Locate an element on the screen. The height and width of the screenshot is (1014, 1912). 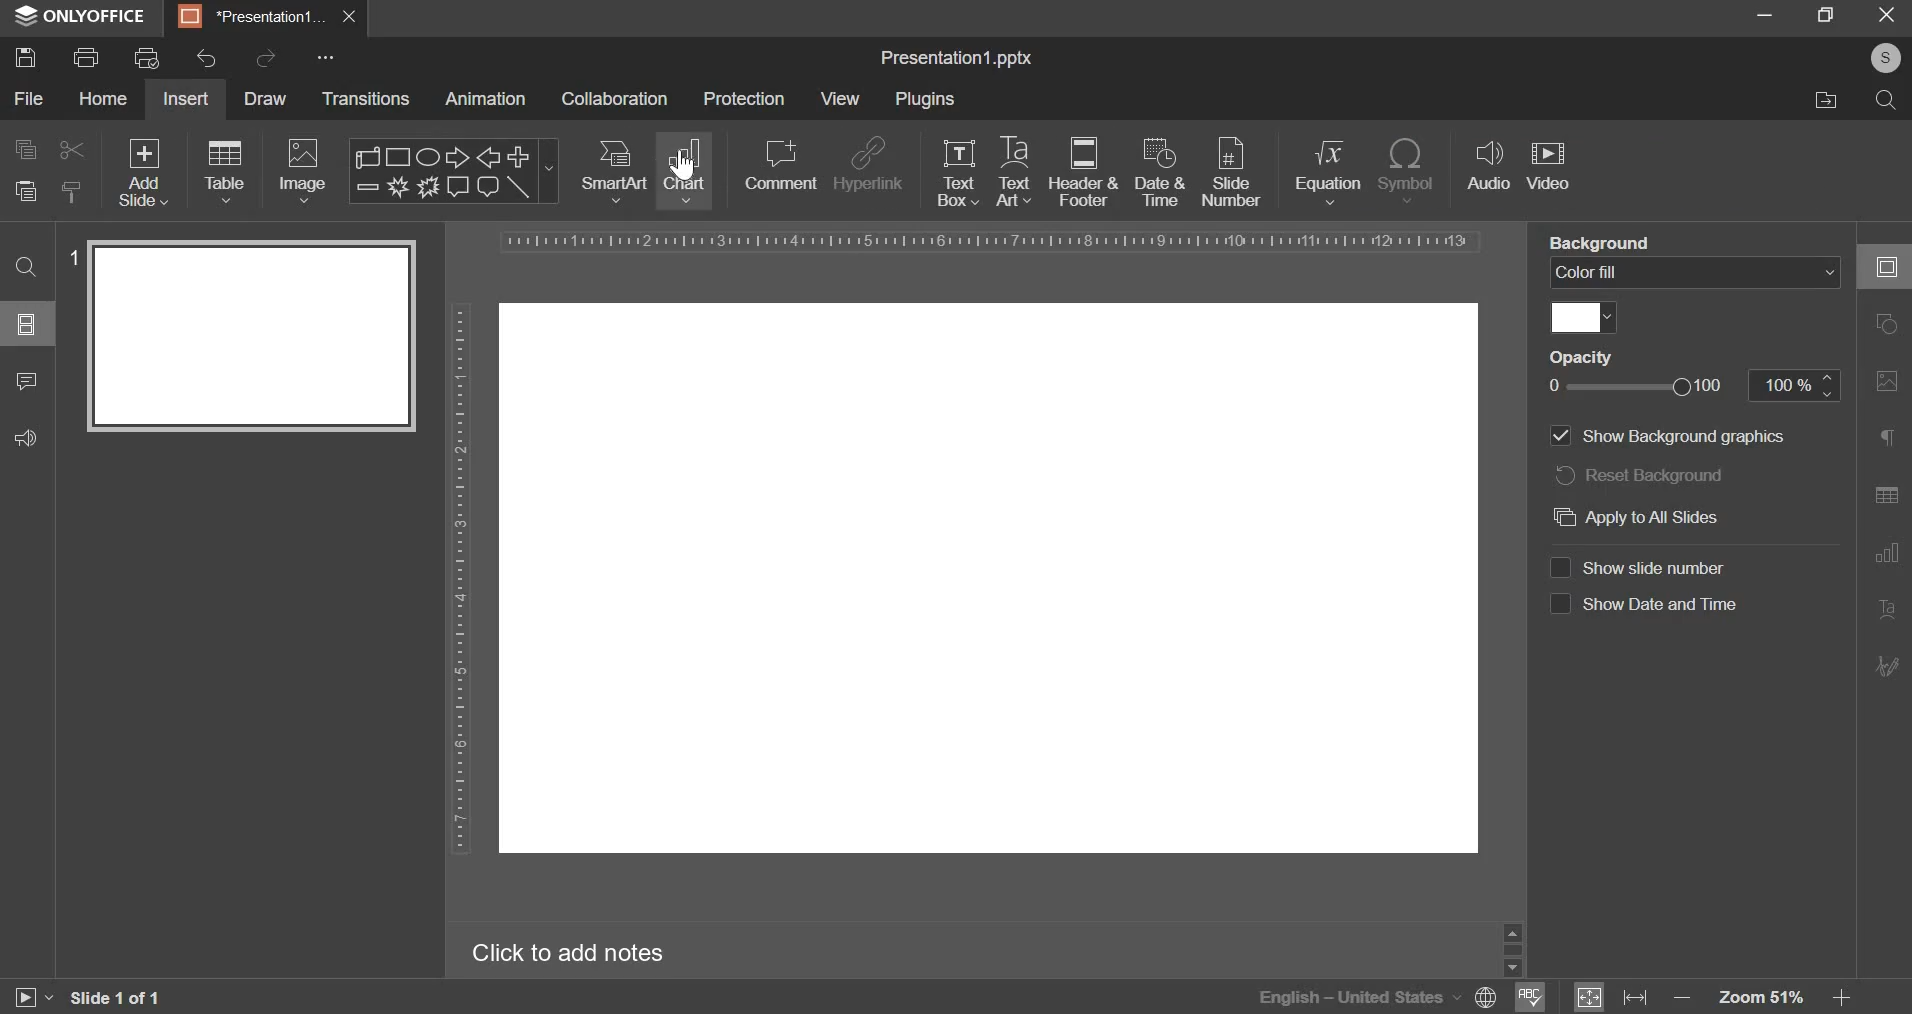
shapes is located at coordinates (453, 169).